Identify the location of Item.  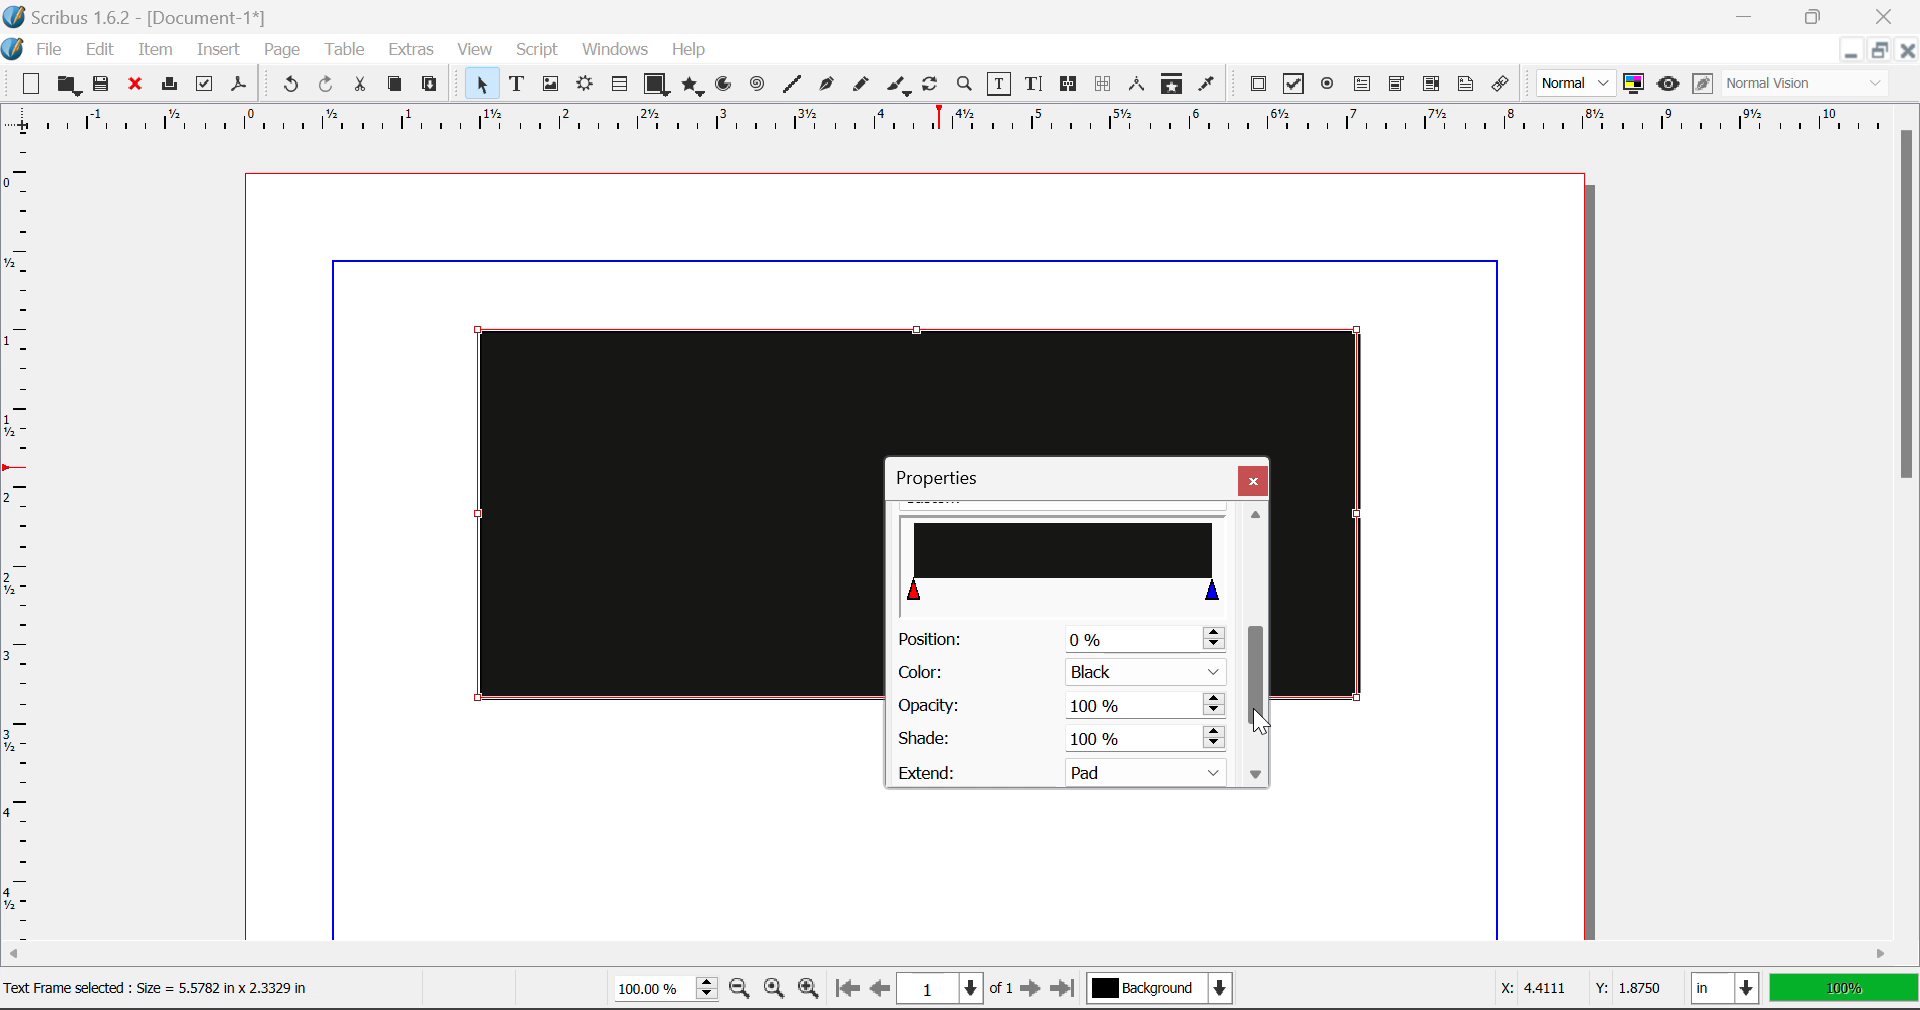
(156, 52).